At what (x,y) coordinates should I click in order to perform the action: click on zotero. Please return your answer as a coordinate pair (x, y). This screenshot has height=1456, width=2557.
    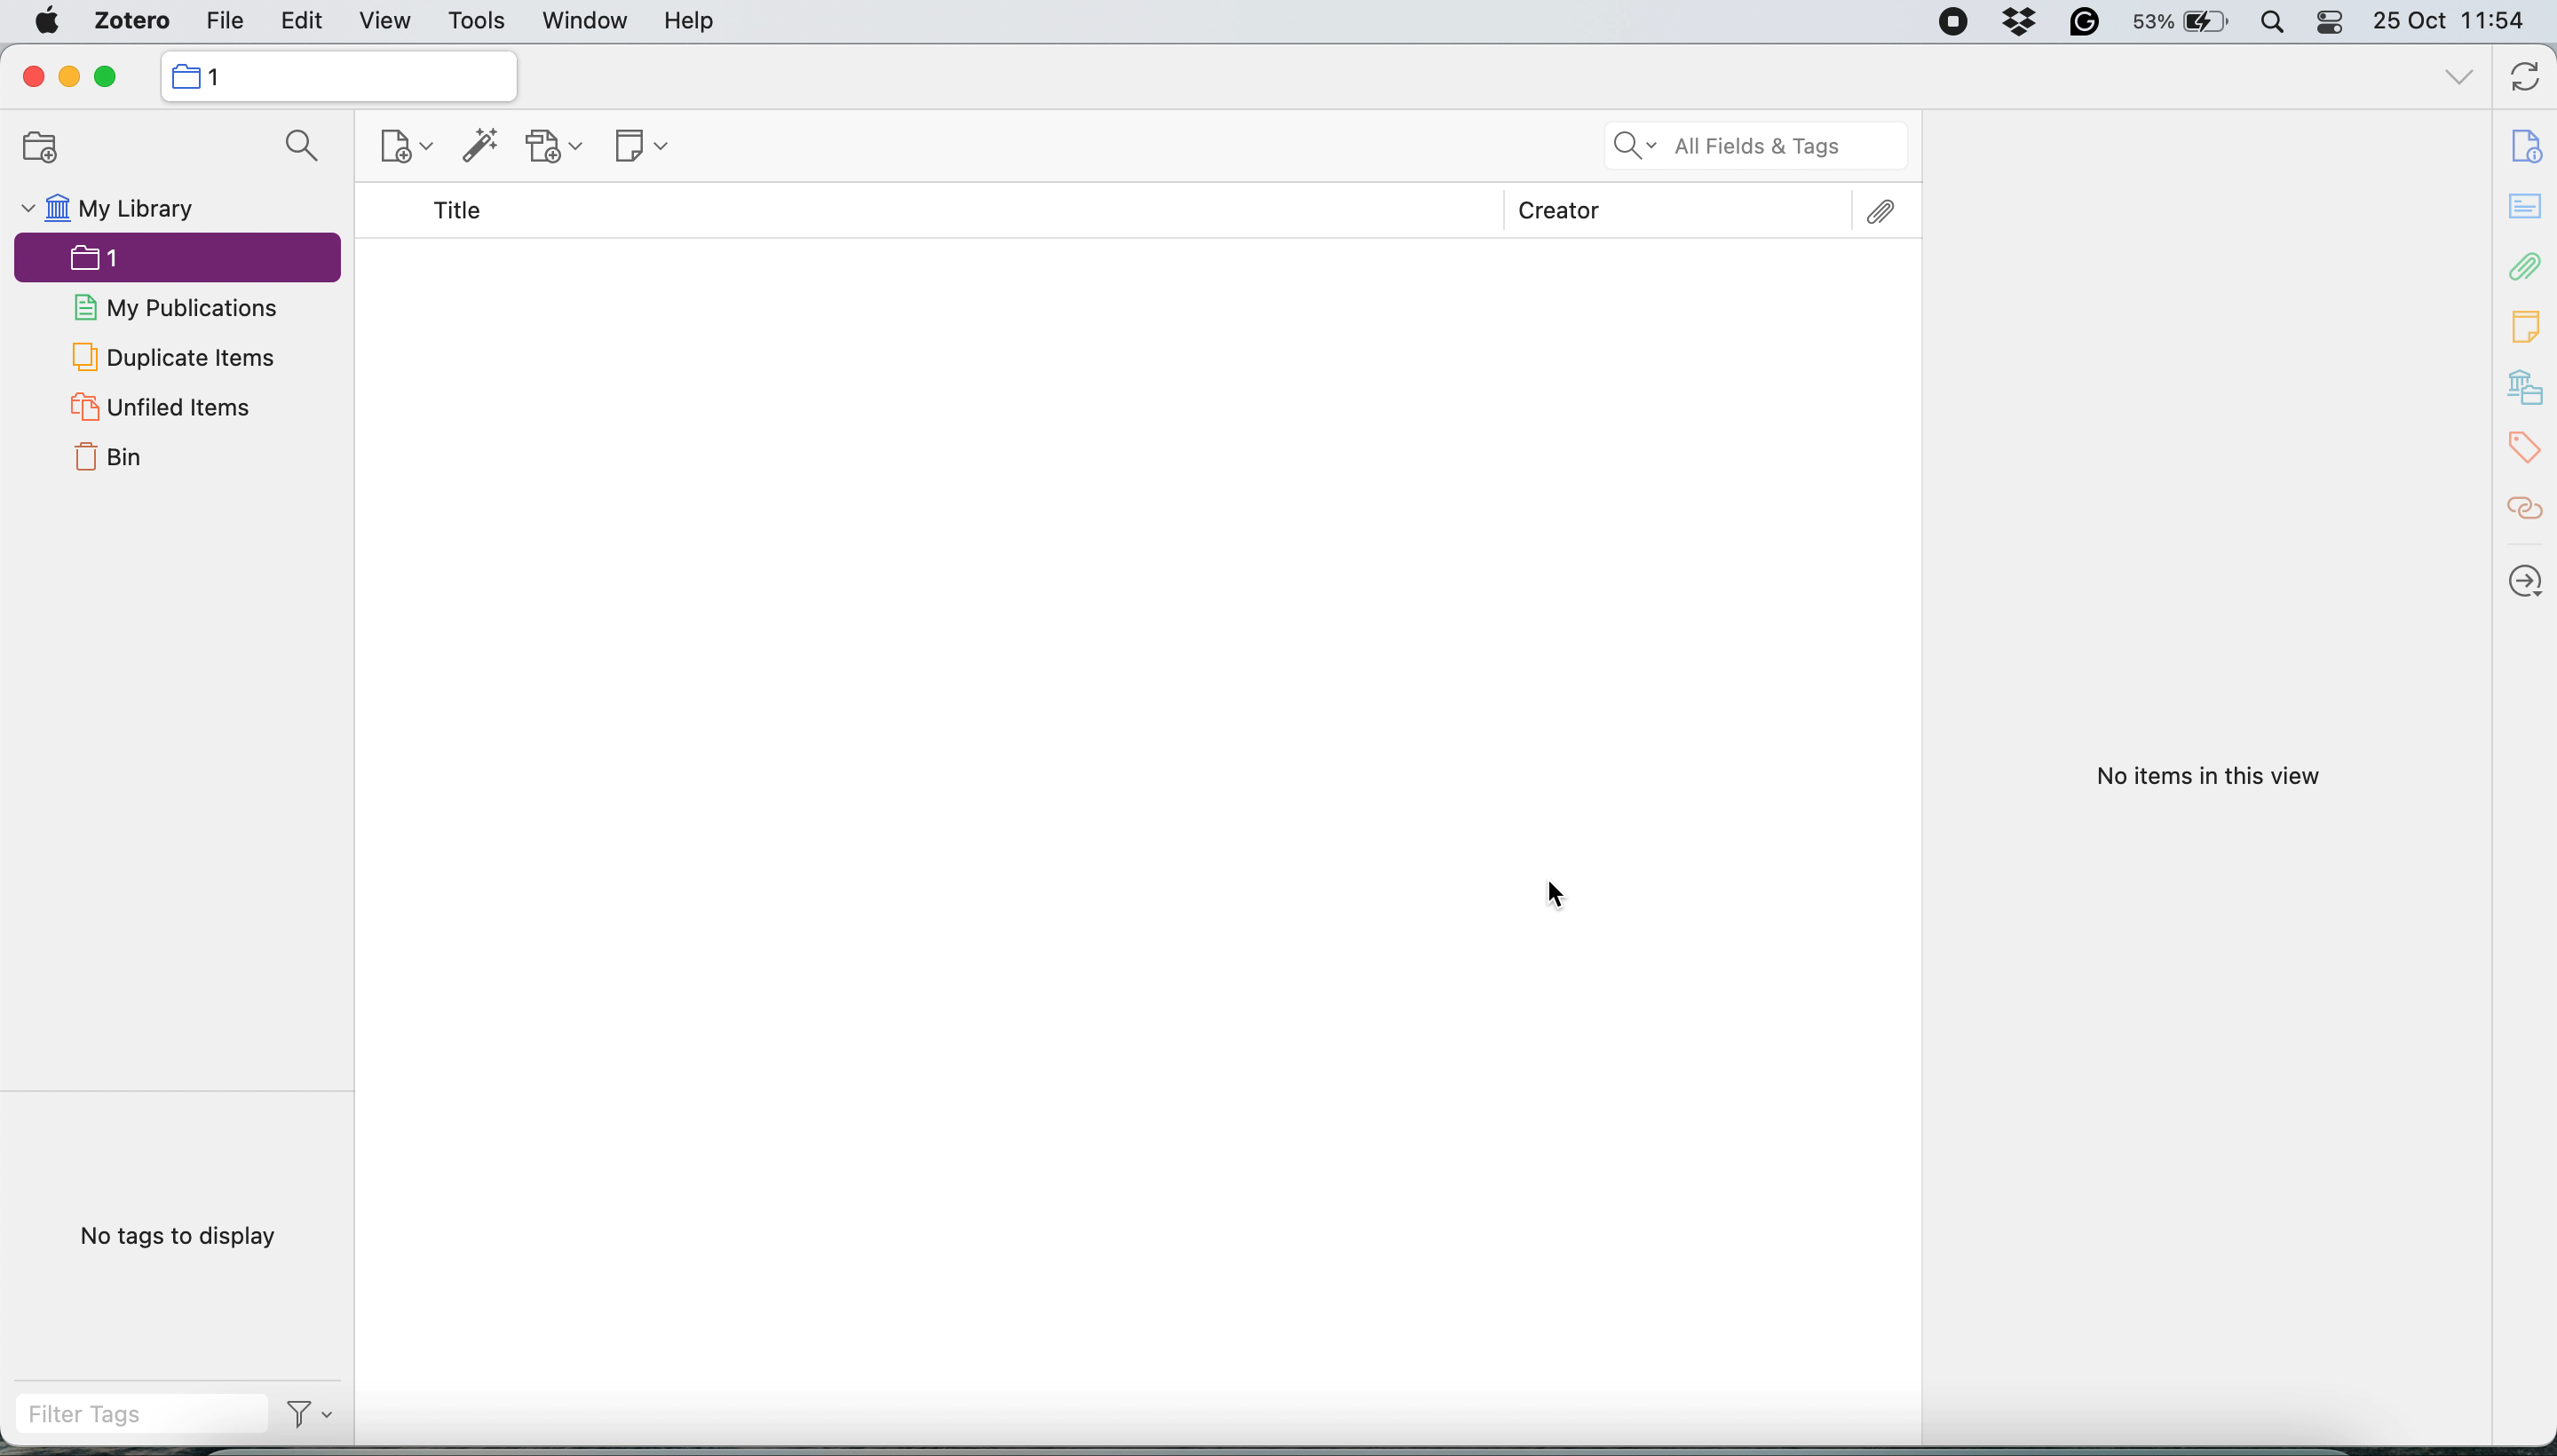
    Looking at the image, I should click on (132, 20).